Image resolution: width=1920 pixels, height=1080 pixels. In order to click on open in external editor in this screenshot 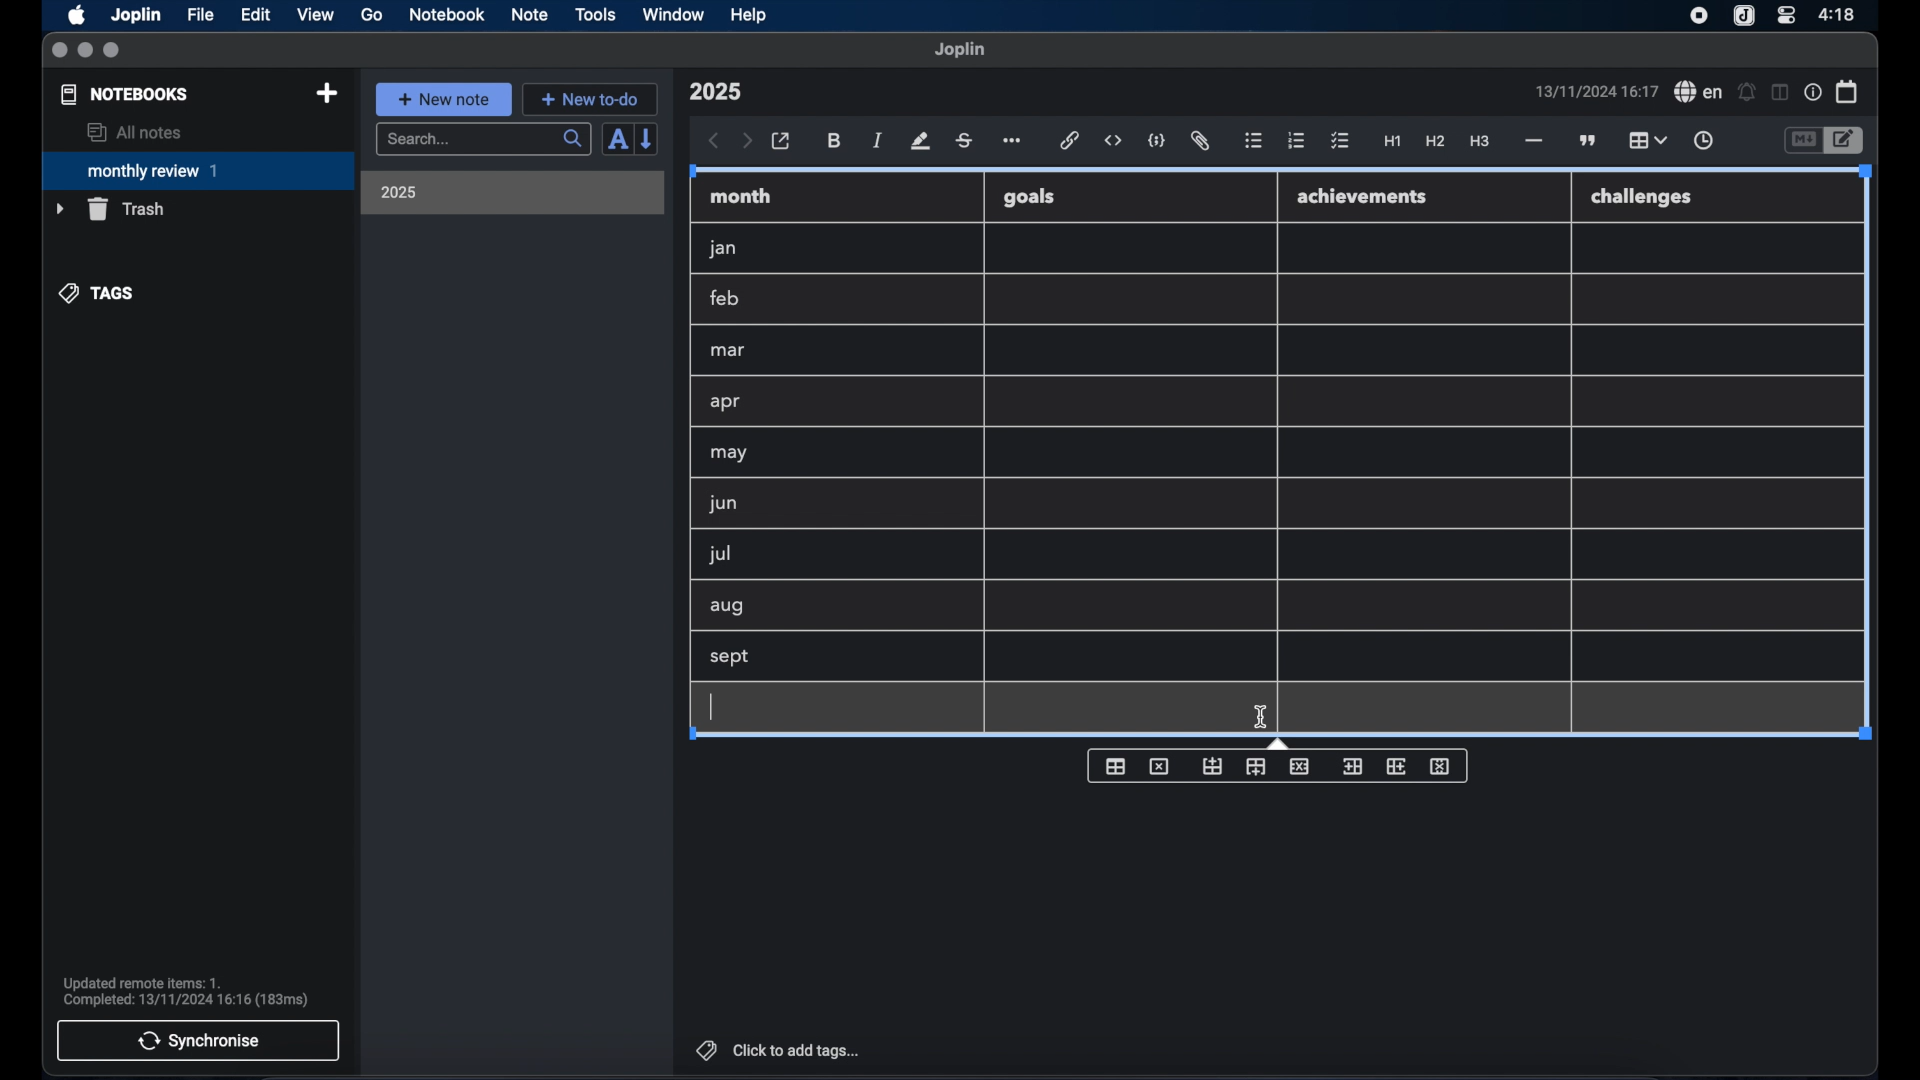, I will do `click(782, 142)`.